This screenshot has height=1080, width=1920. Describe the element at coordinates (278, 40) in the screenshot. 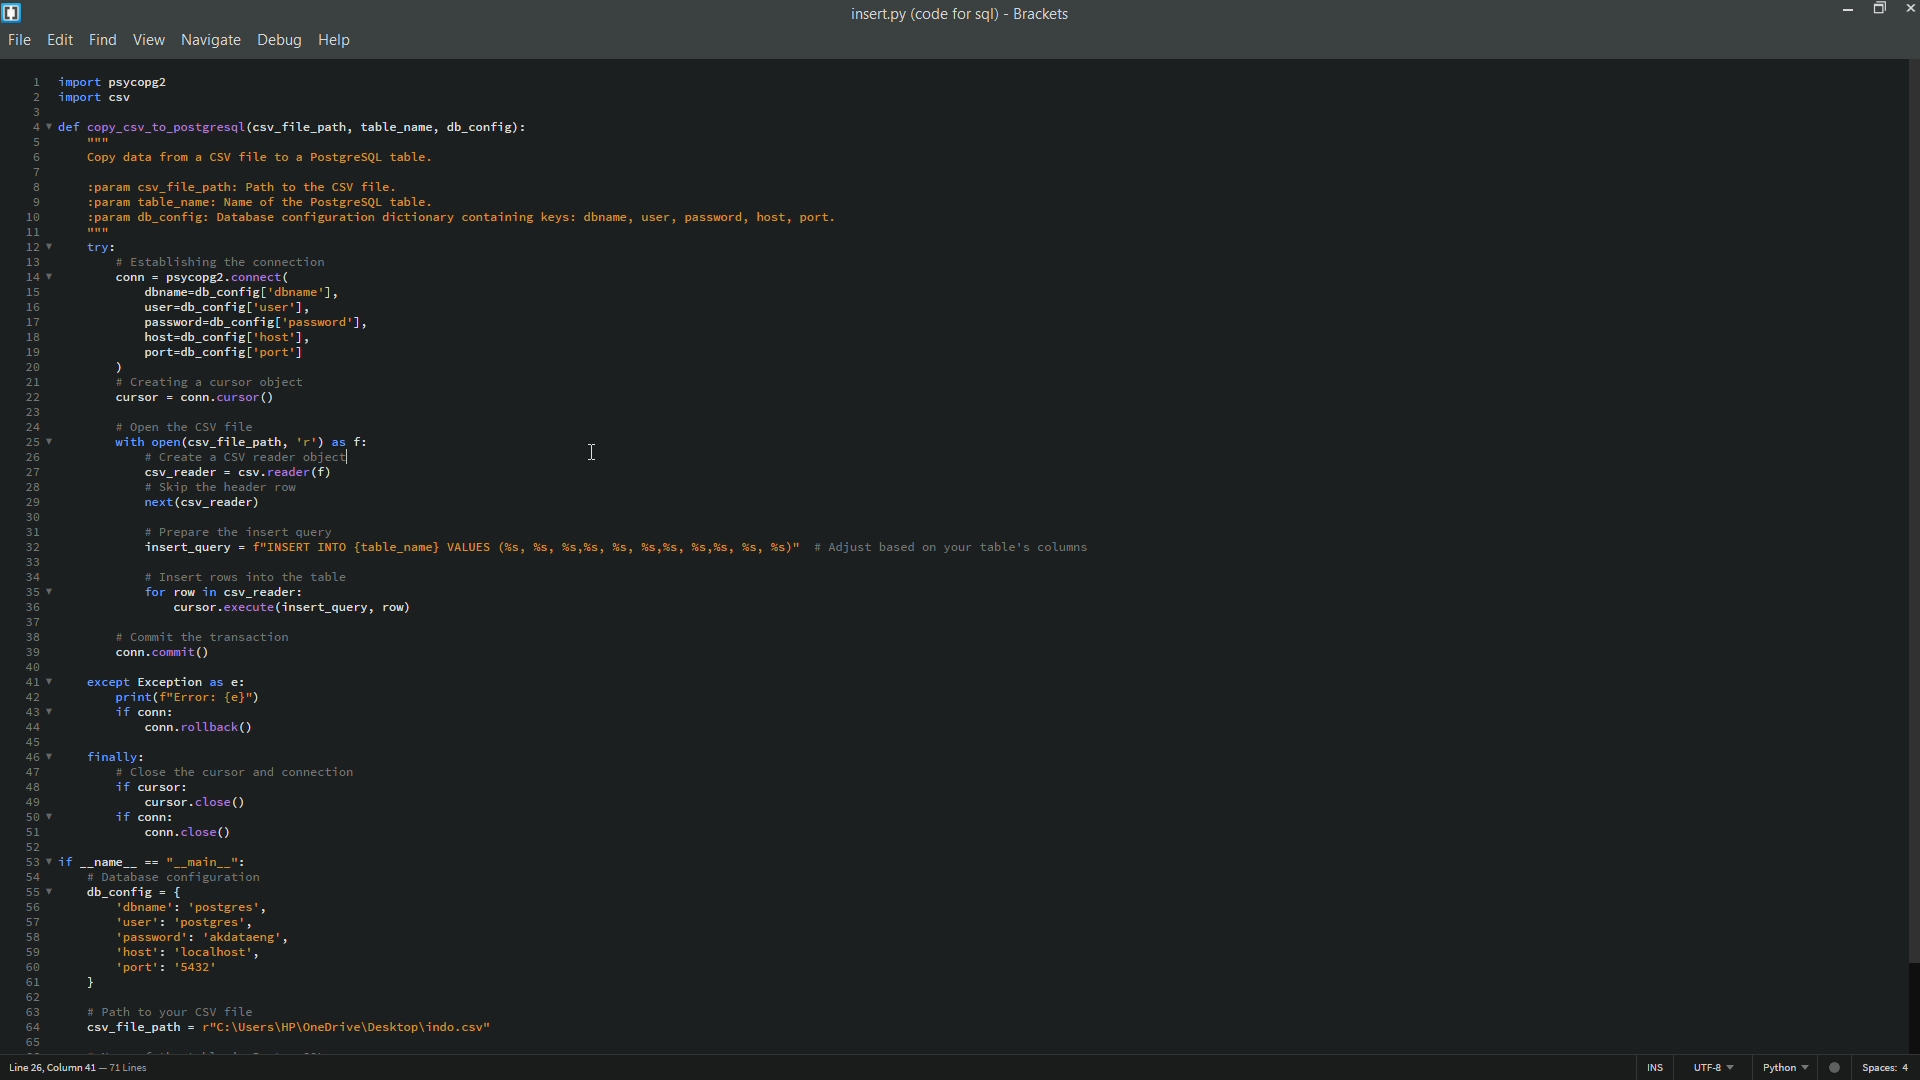

I see `debug menu` at that location.